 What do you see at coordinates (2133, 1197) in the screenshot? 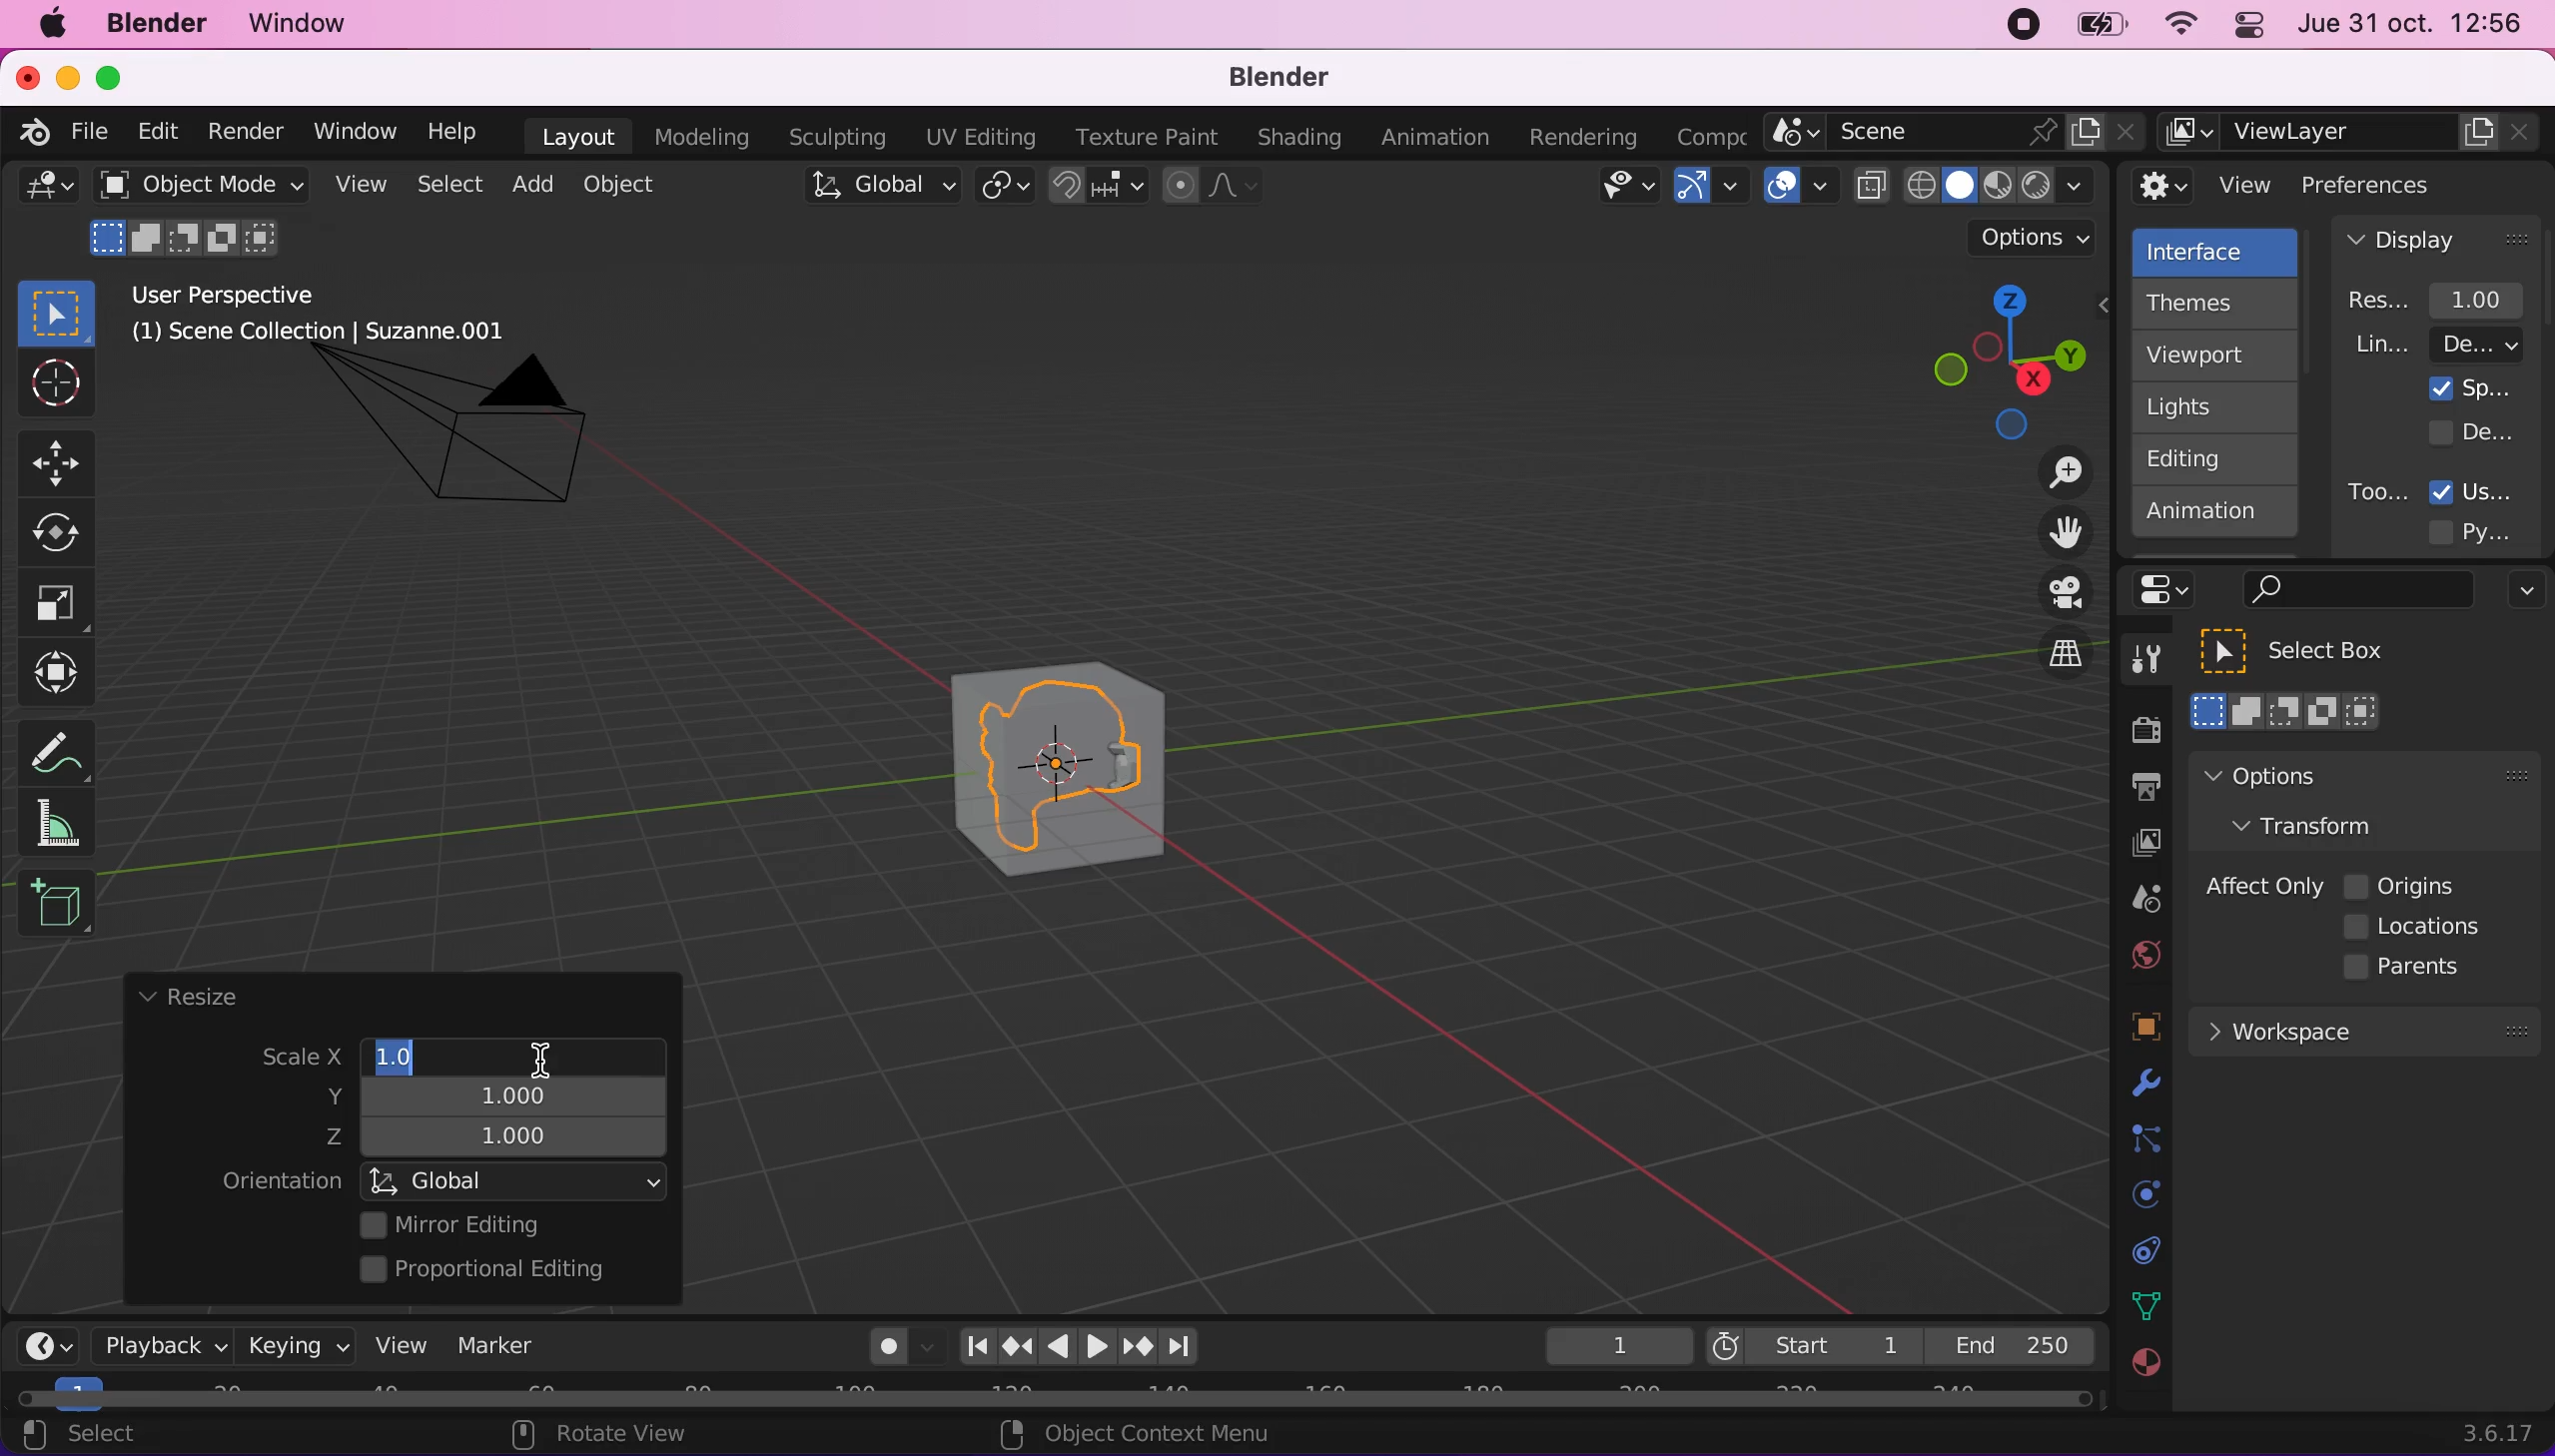
I see `physics prompts` at bounding box center [2133, 1197].